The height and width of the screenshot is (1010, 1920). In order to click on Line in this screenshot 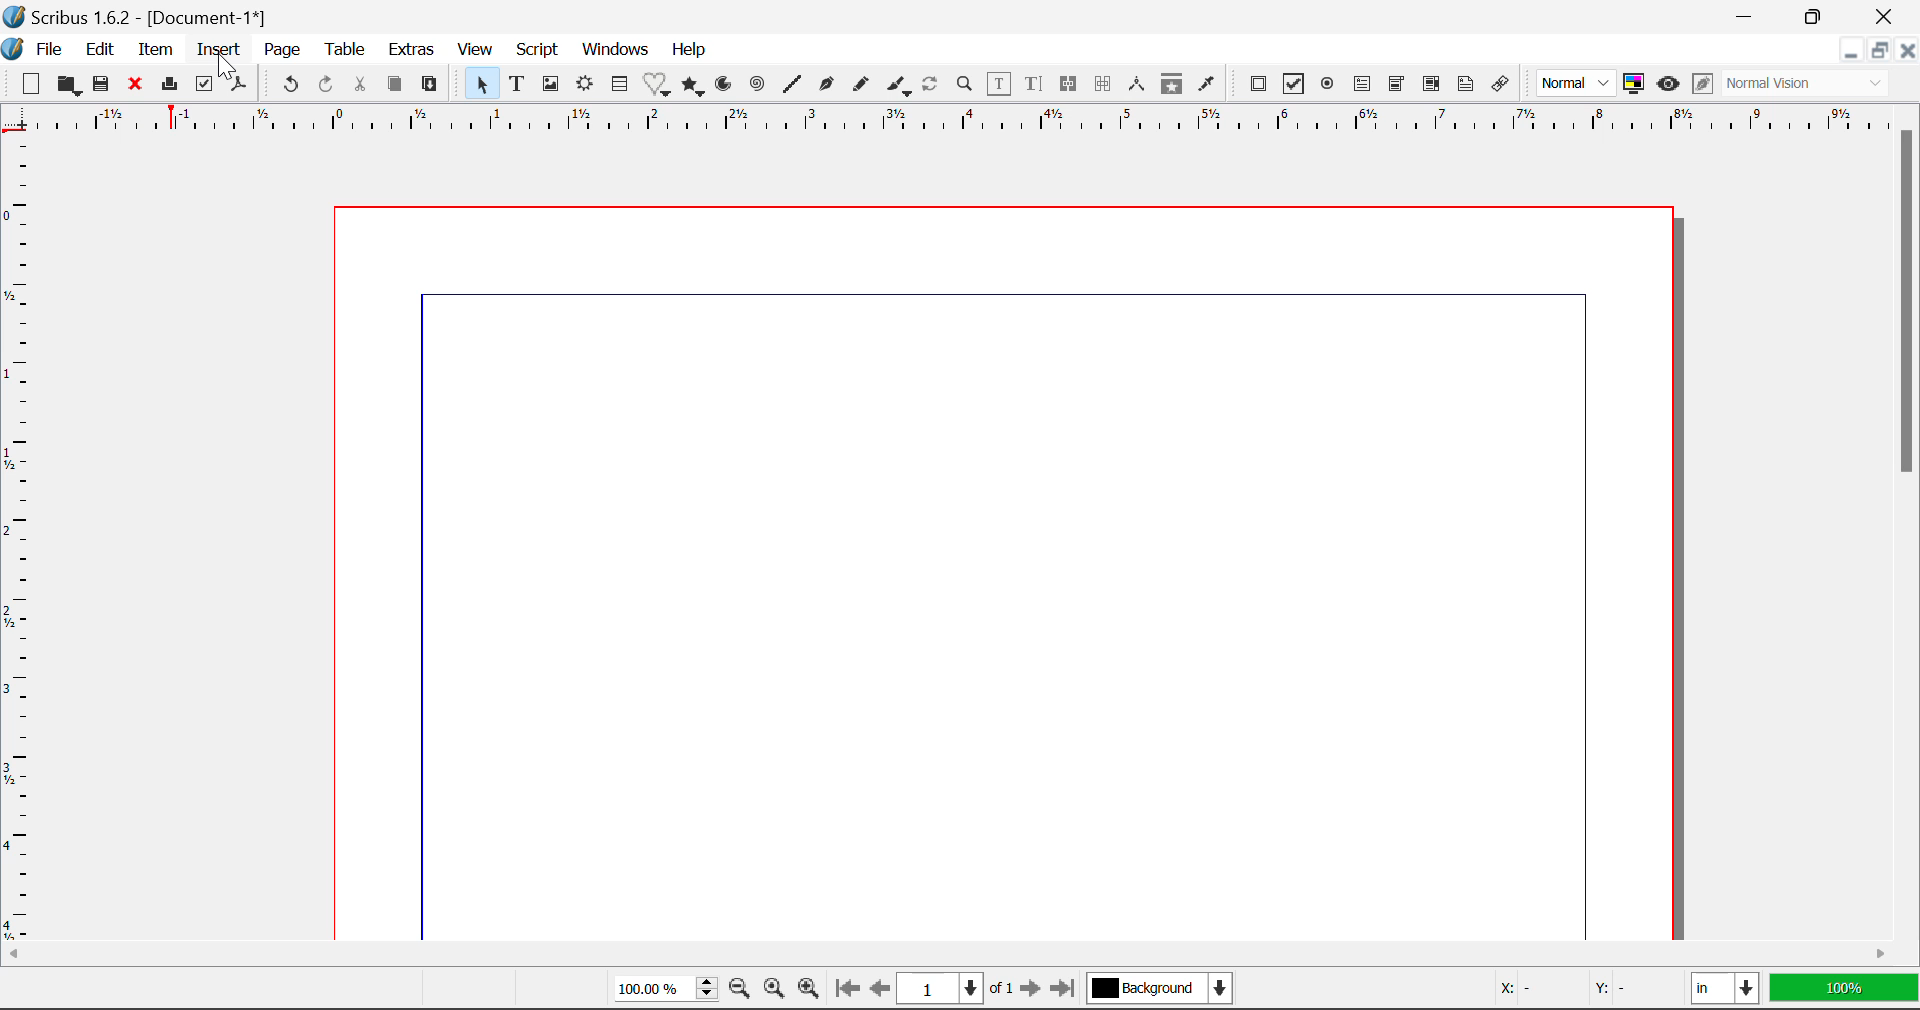, I will do `click(794, 85)`.